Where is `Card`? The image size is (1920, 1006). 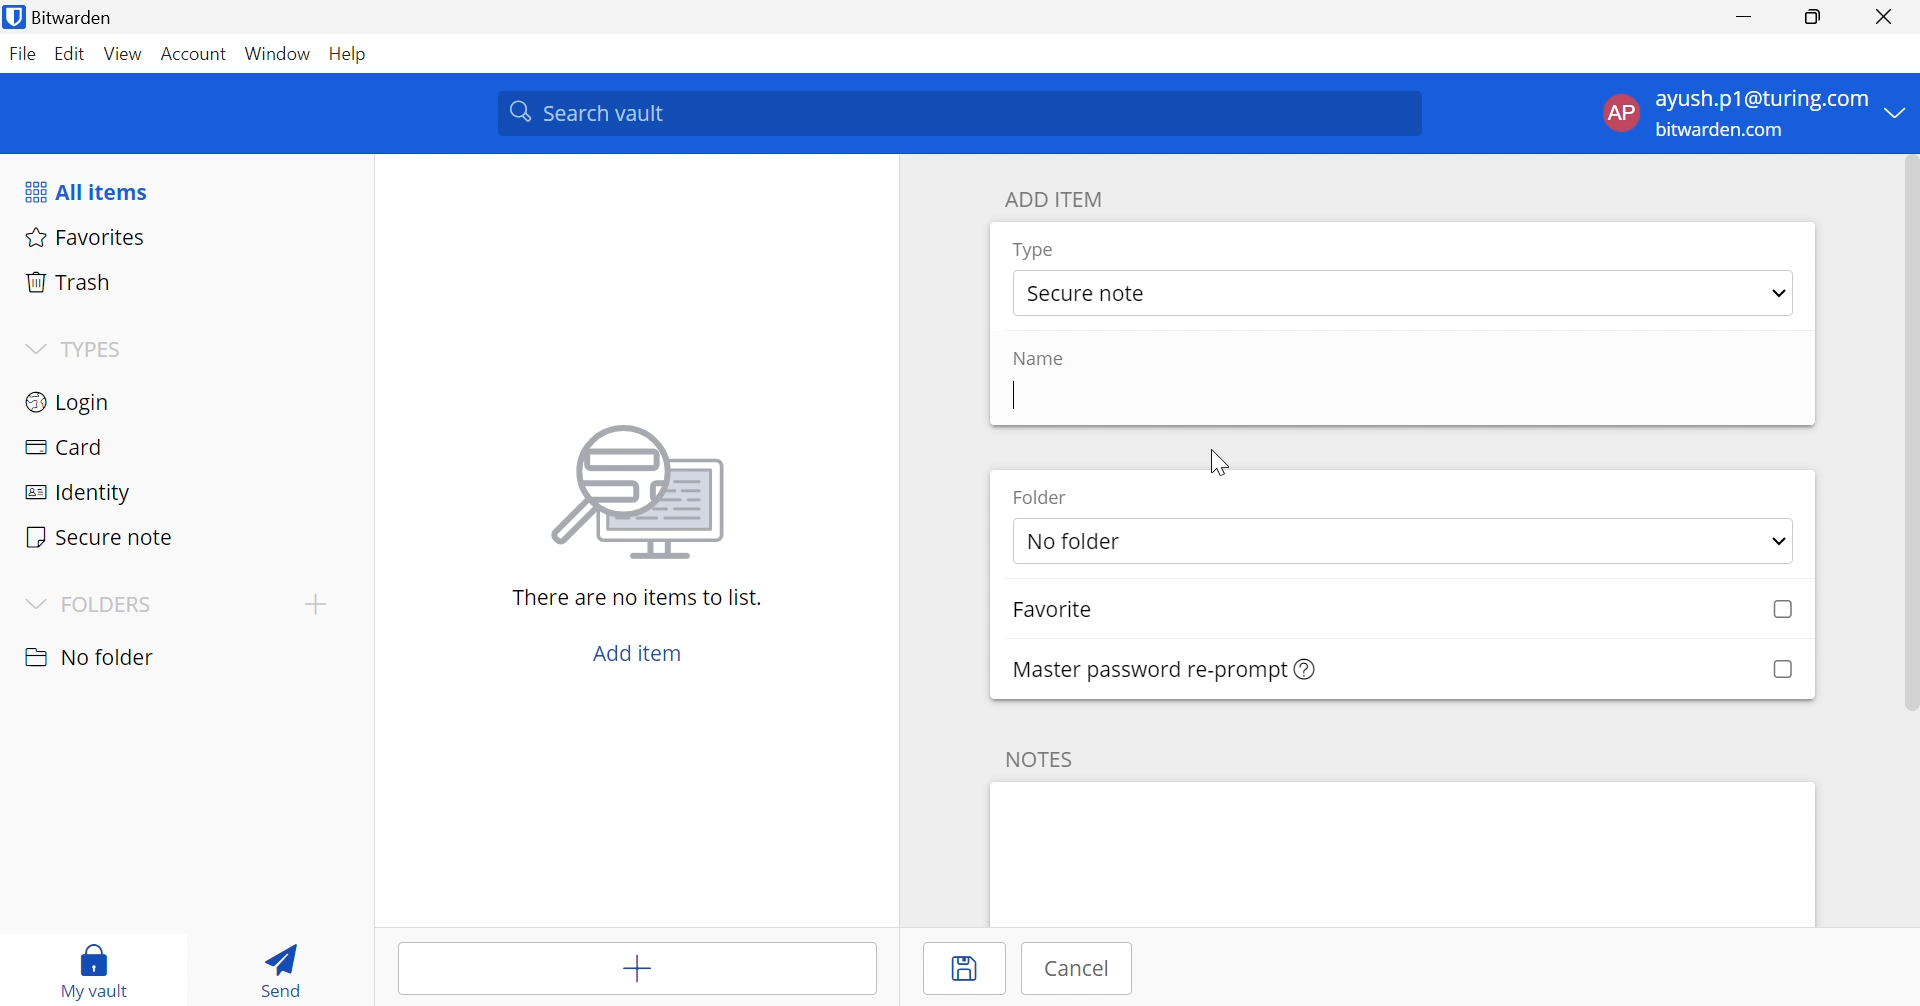
Card is located at coordinates (179, 443).